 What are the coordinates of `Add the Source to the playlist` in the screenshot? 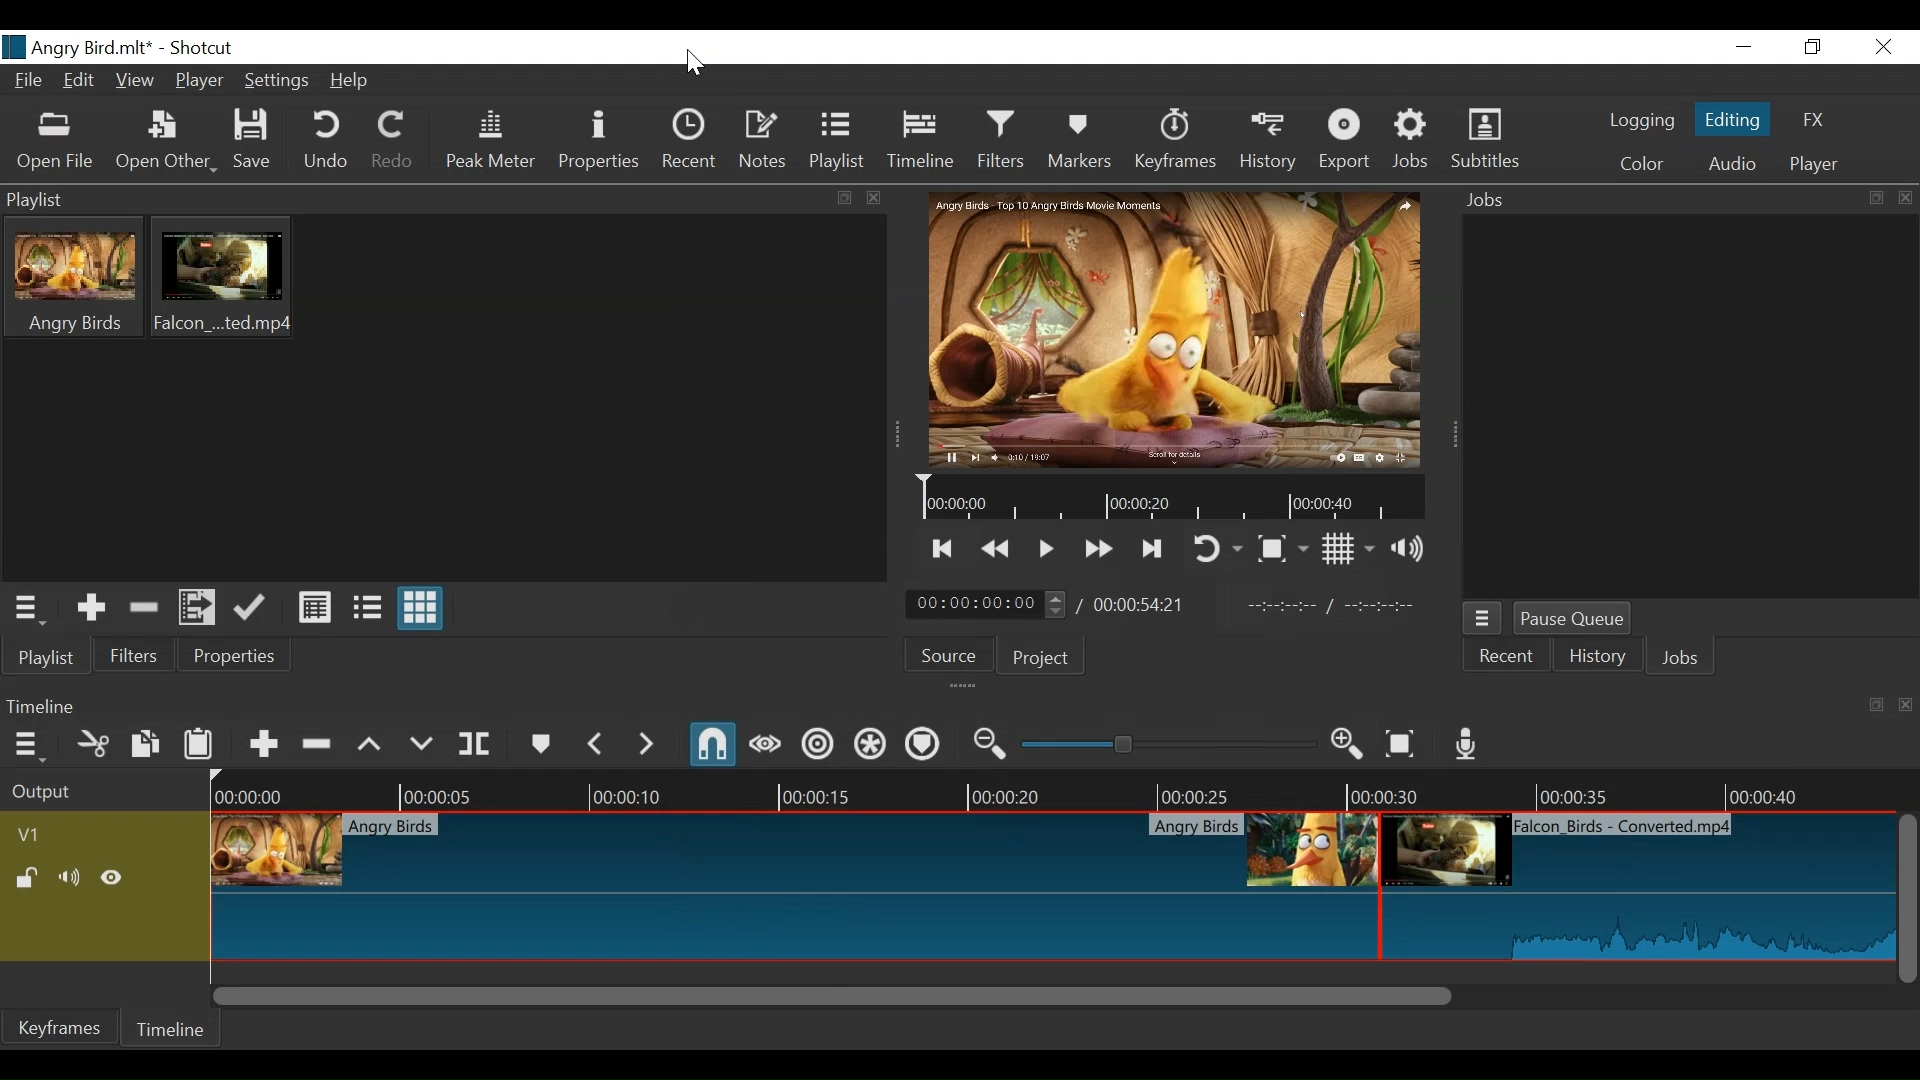 It's located at (91, 608).